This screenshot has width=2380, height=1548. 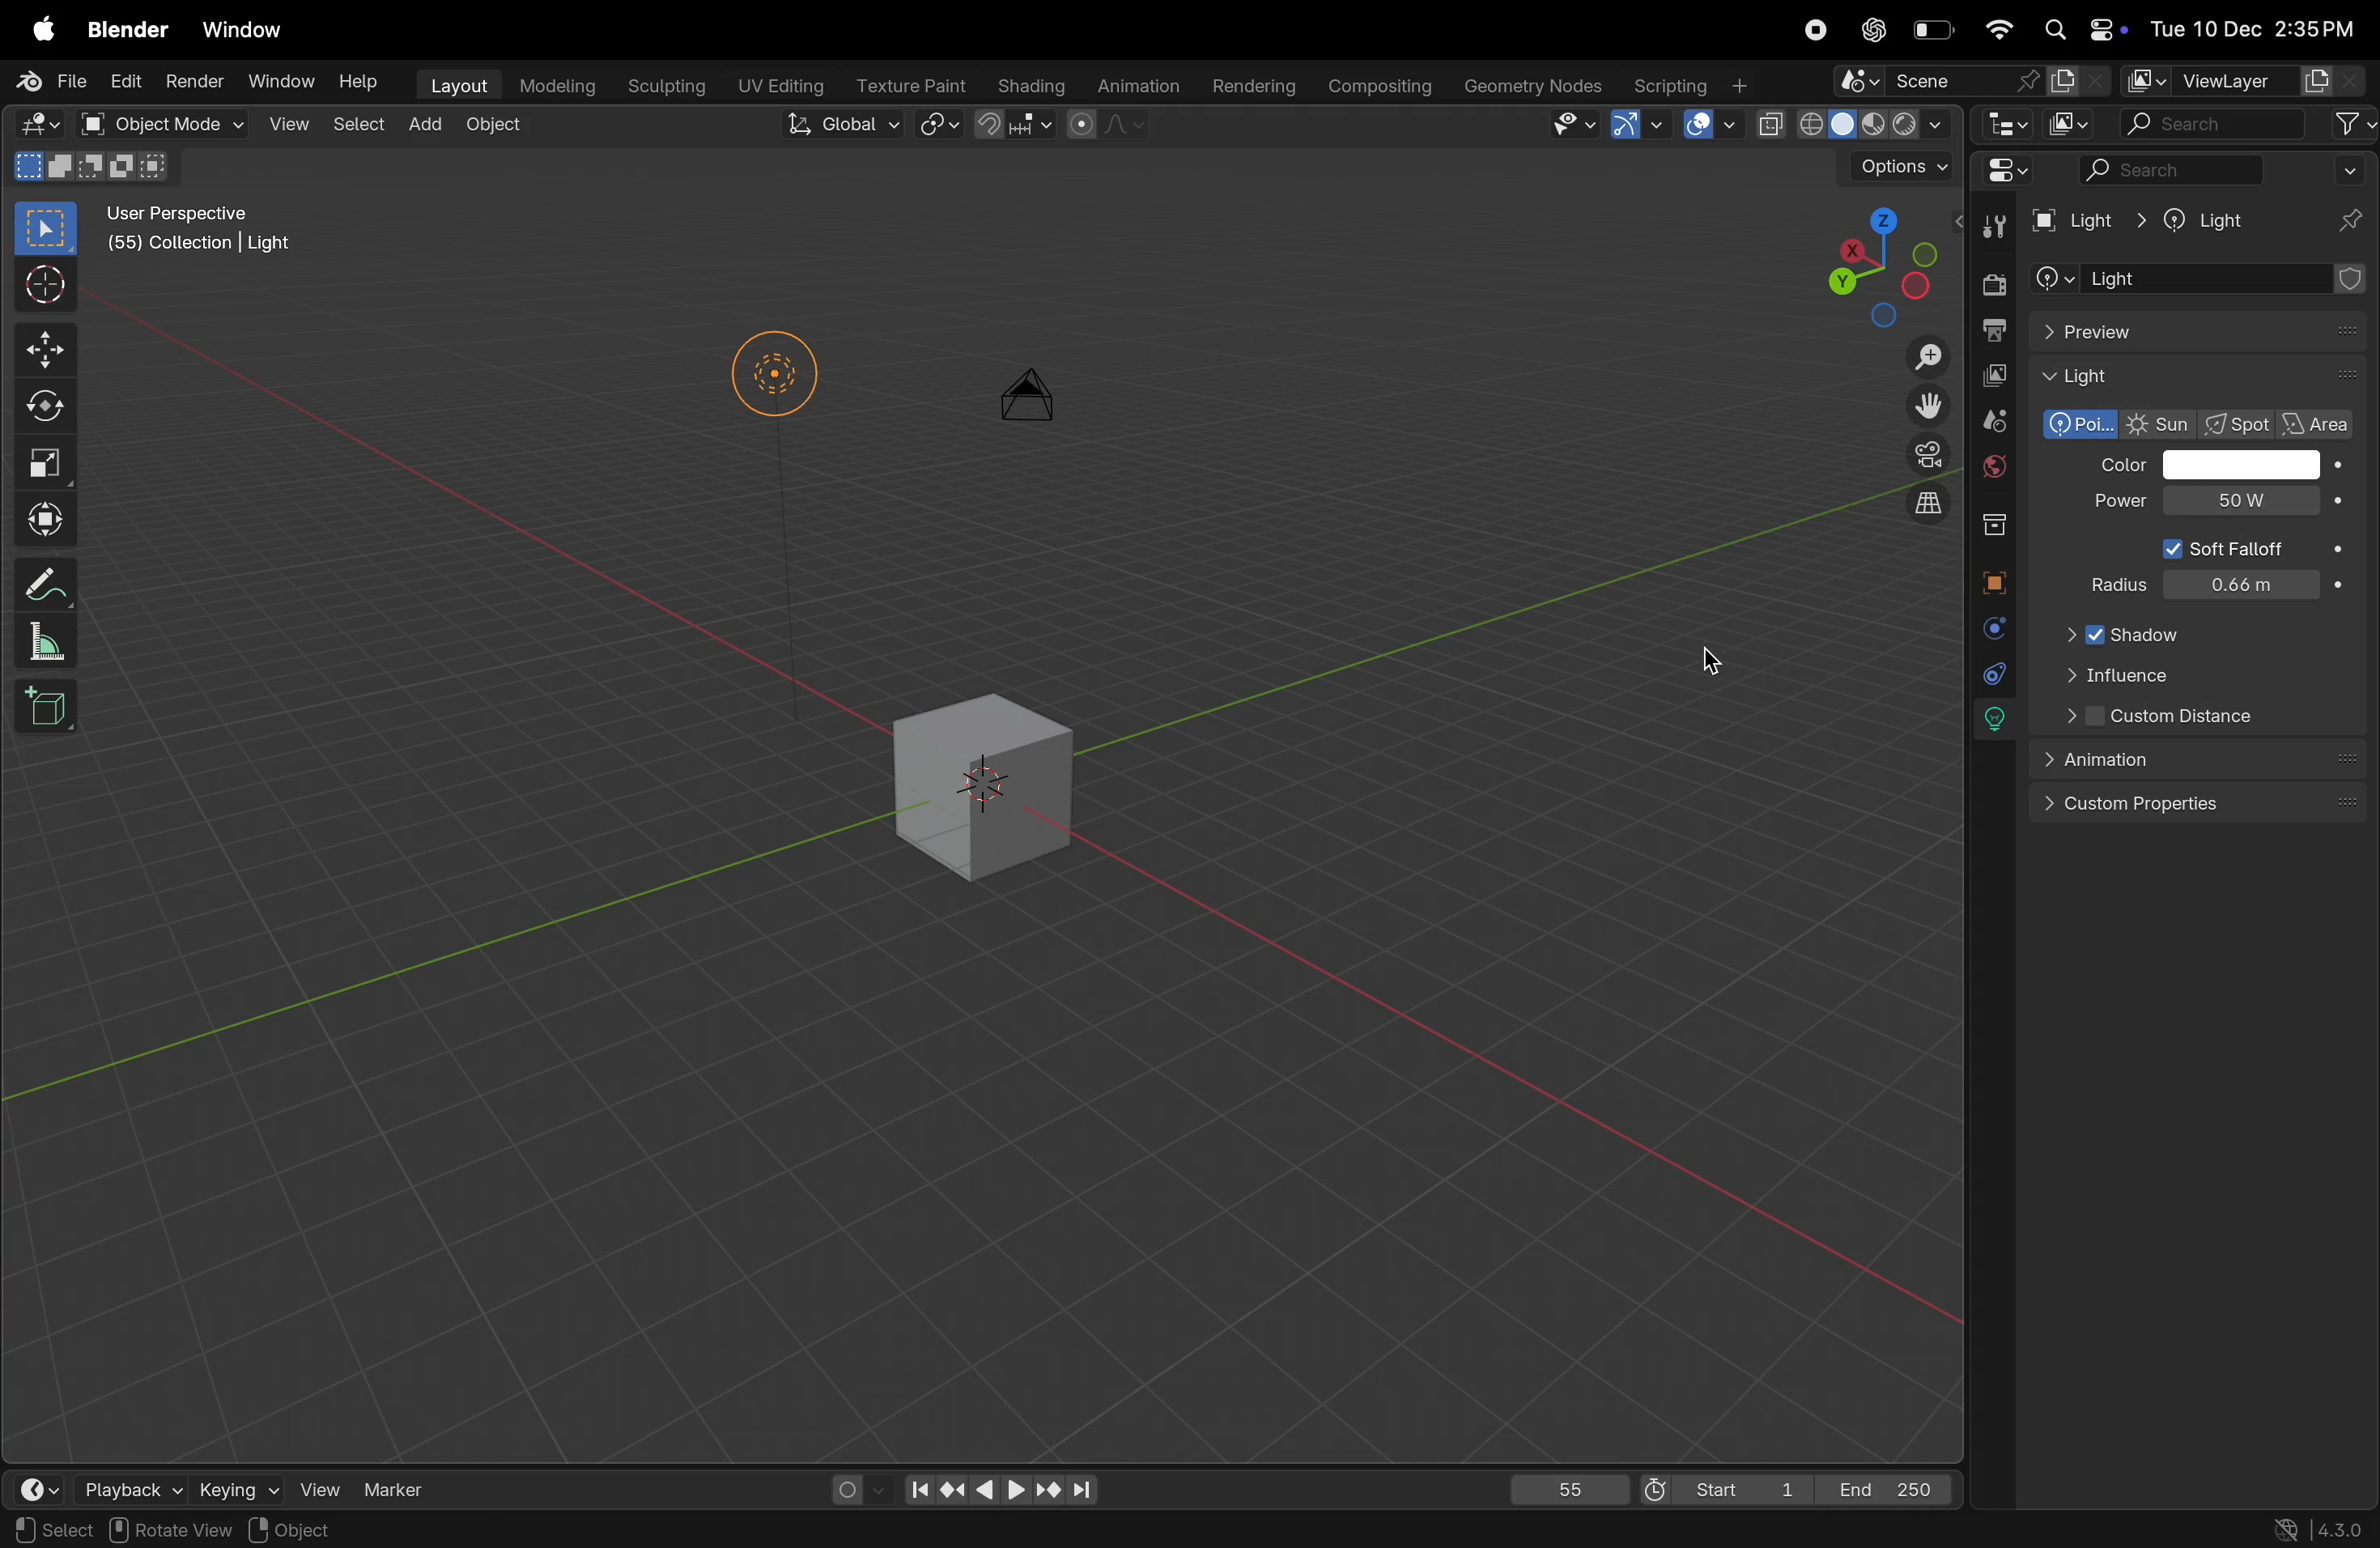 I want to click on rendering, so click(x=1253, y=80).